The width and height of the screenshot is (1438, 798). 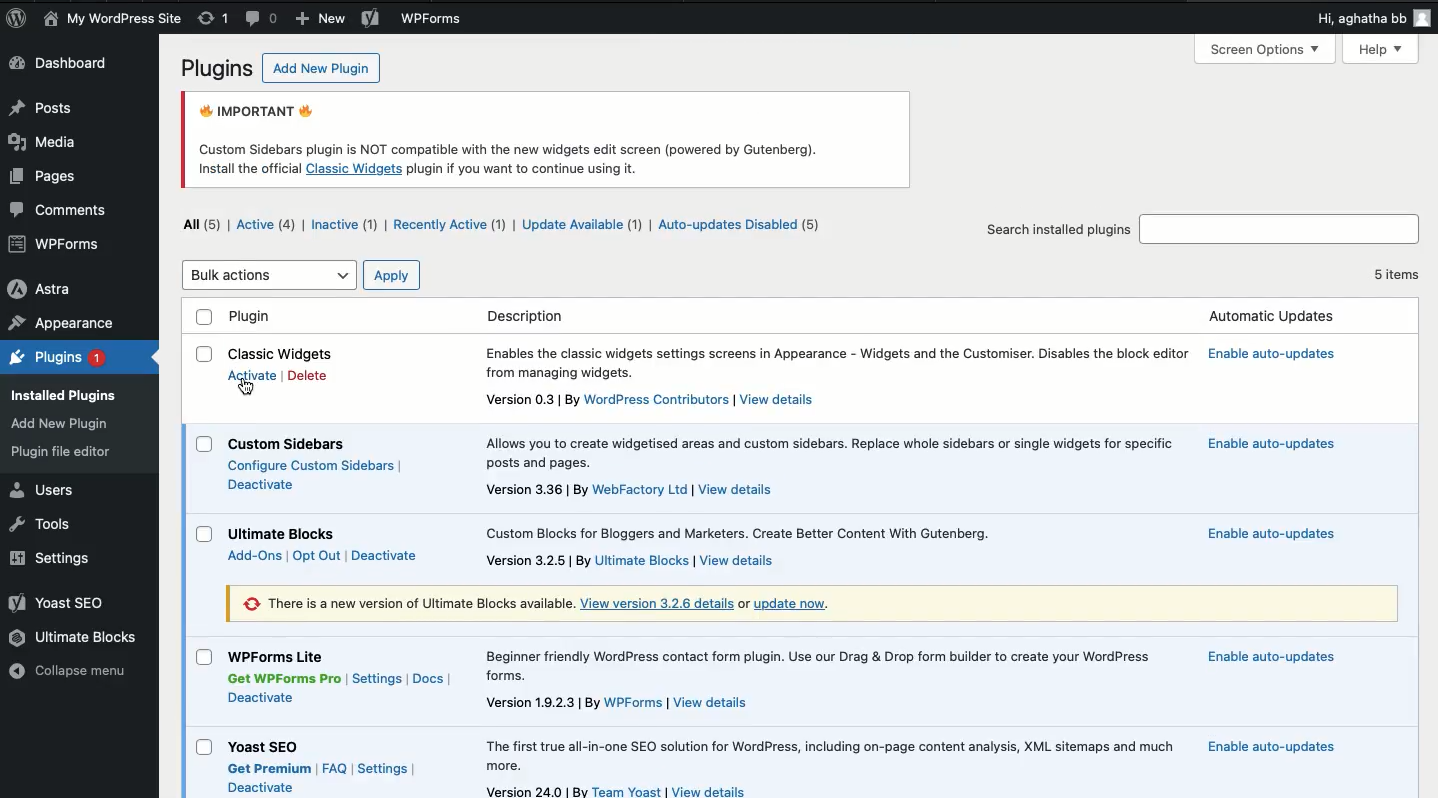 What do you see at coordinates (825, 451) in the screenshot?
I see `description` at bounding box center [825, 451].